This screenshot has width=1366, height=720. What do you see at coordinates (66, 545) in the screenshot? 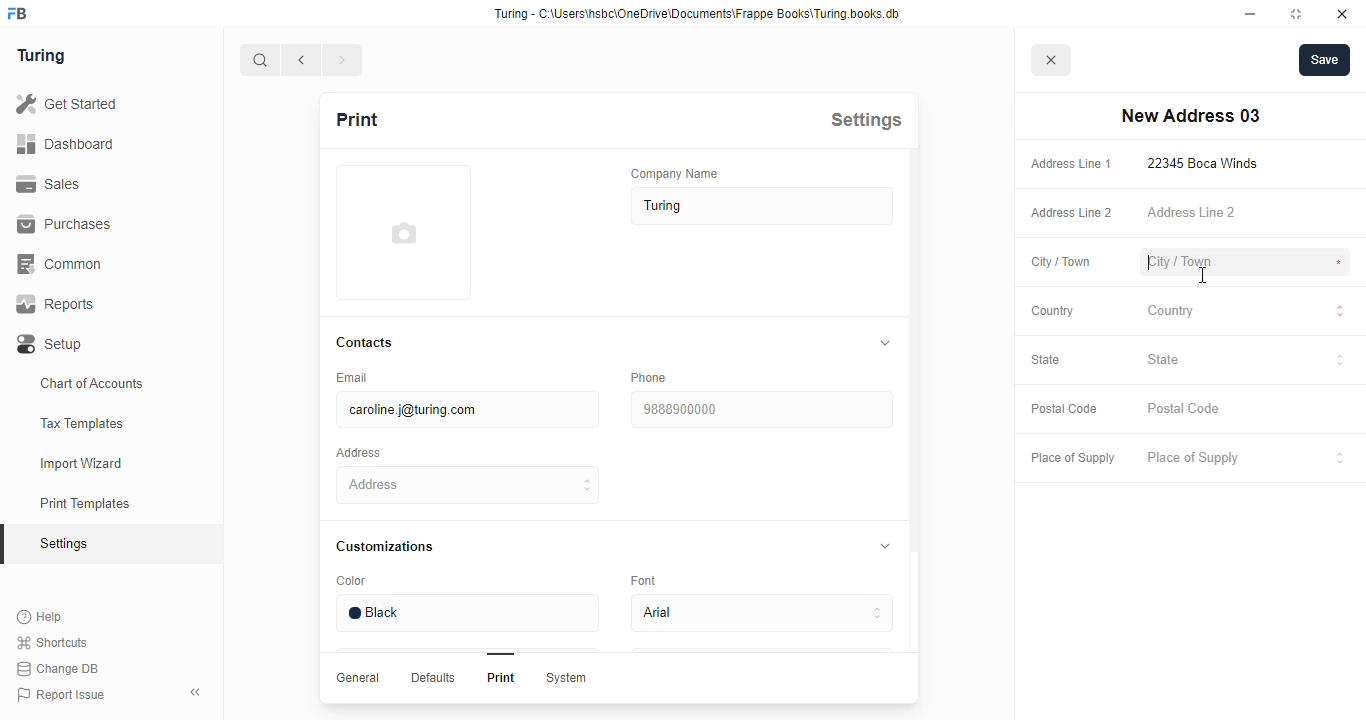
I see `settings` at bounding box center [66, 545].